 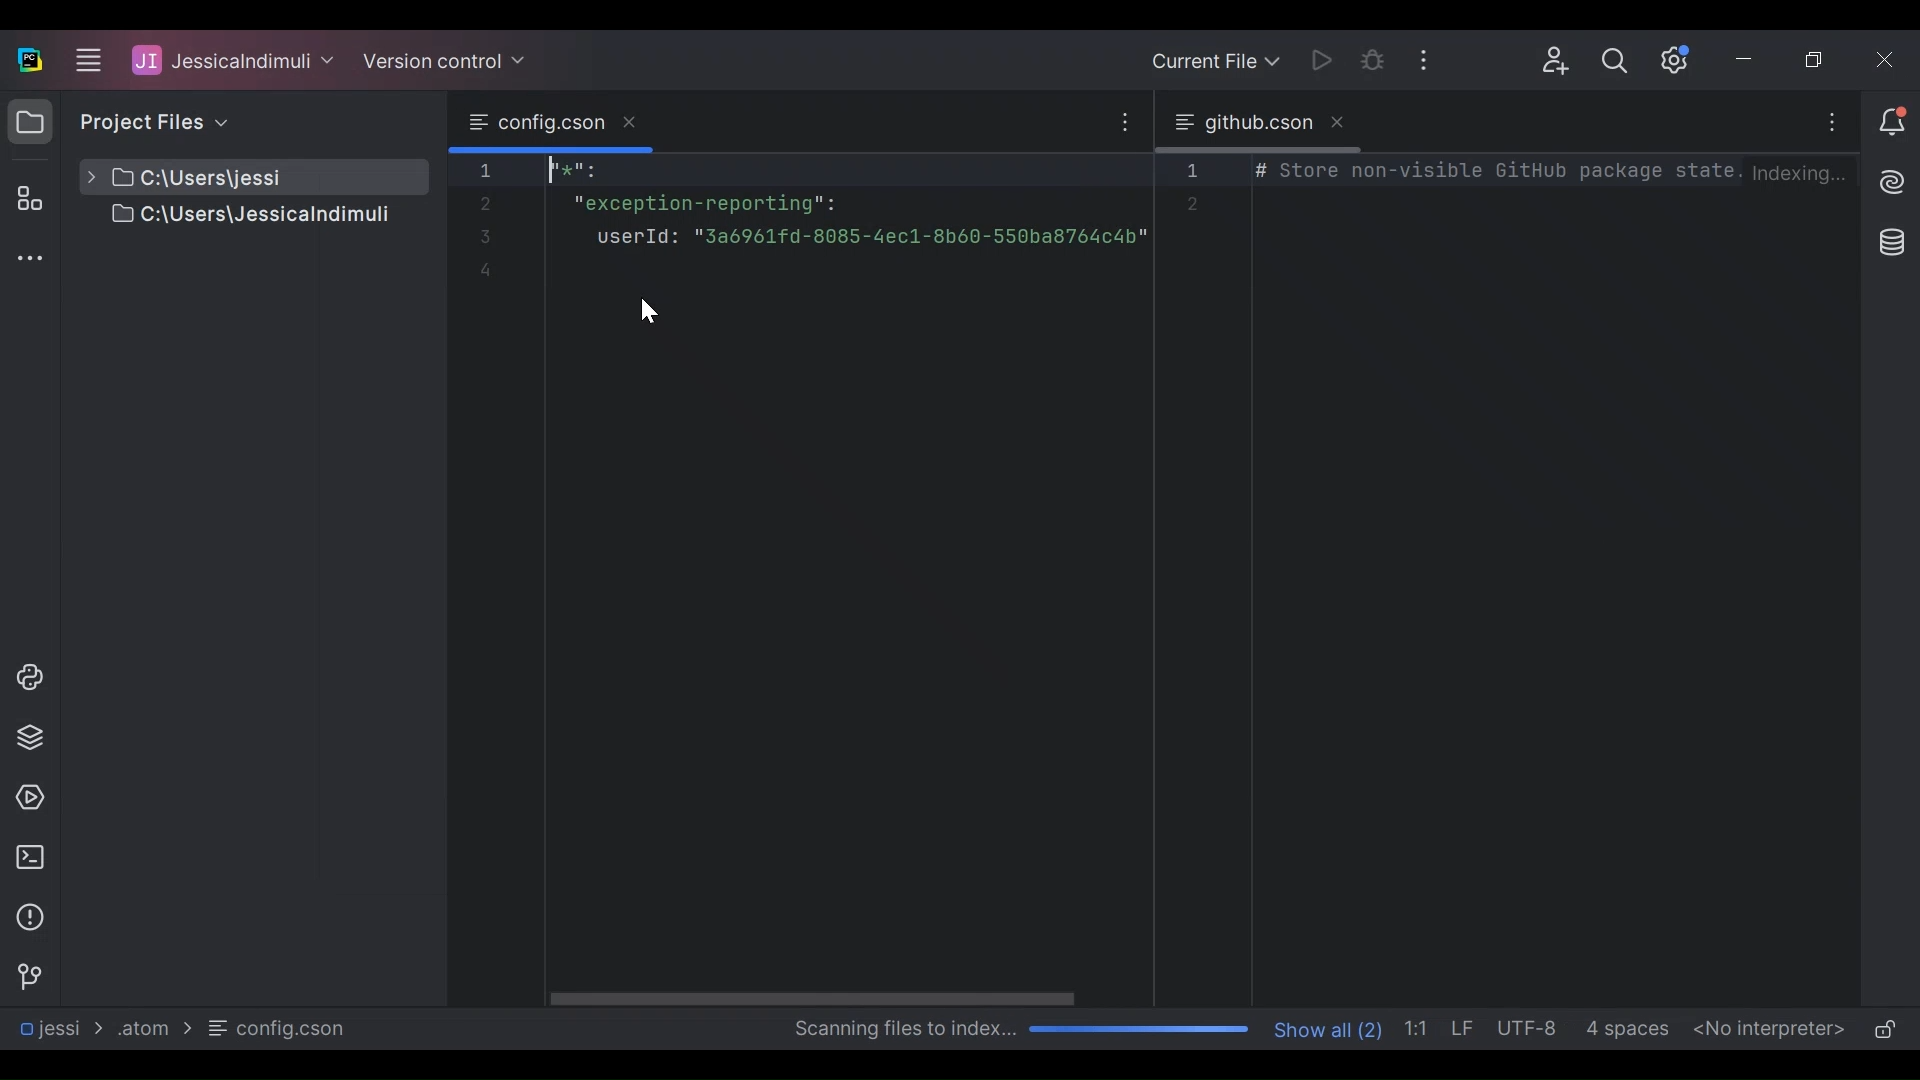 I want to click on Spaces, so click(x=1630, y=1028).